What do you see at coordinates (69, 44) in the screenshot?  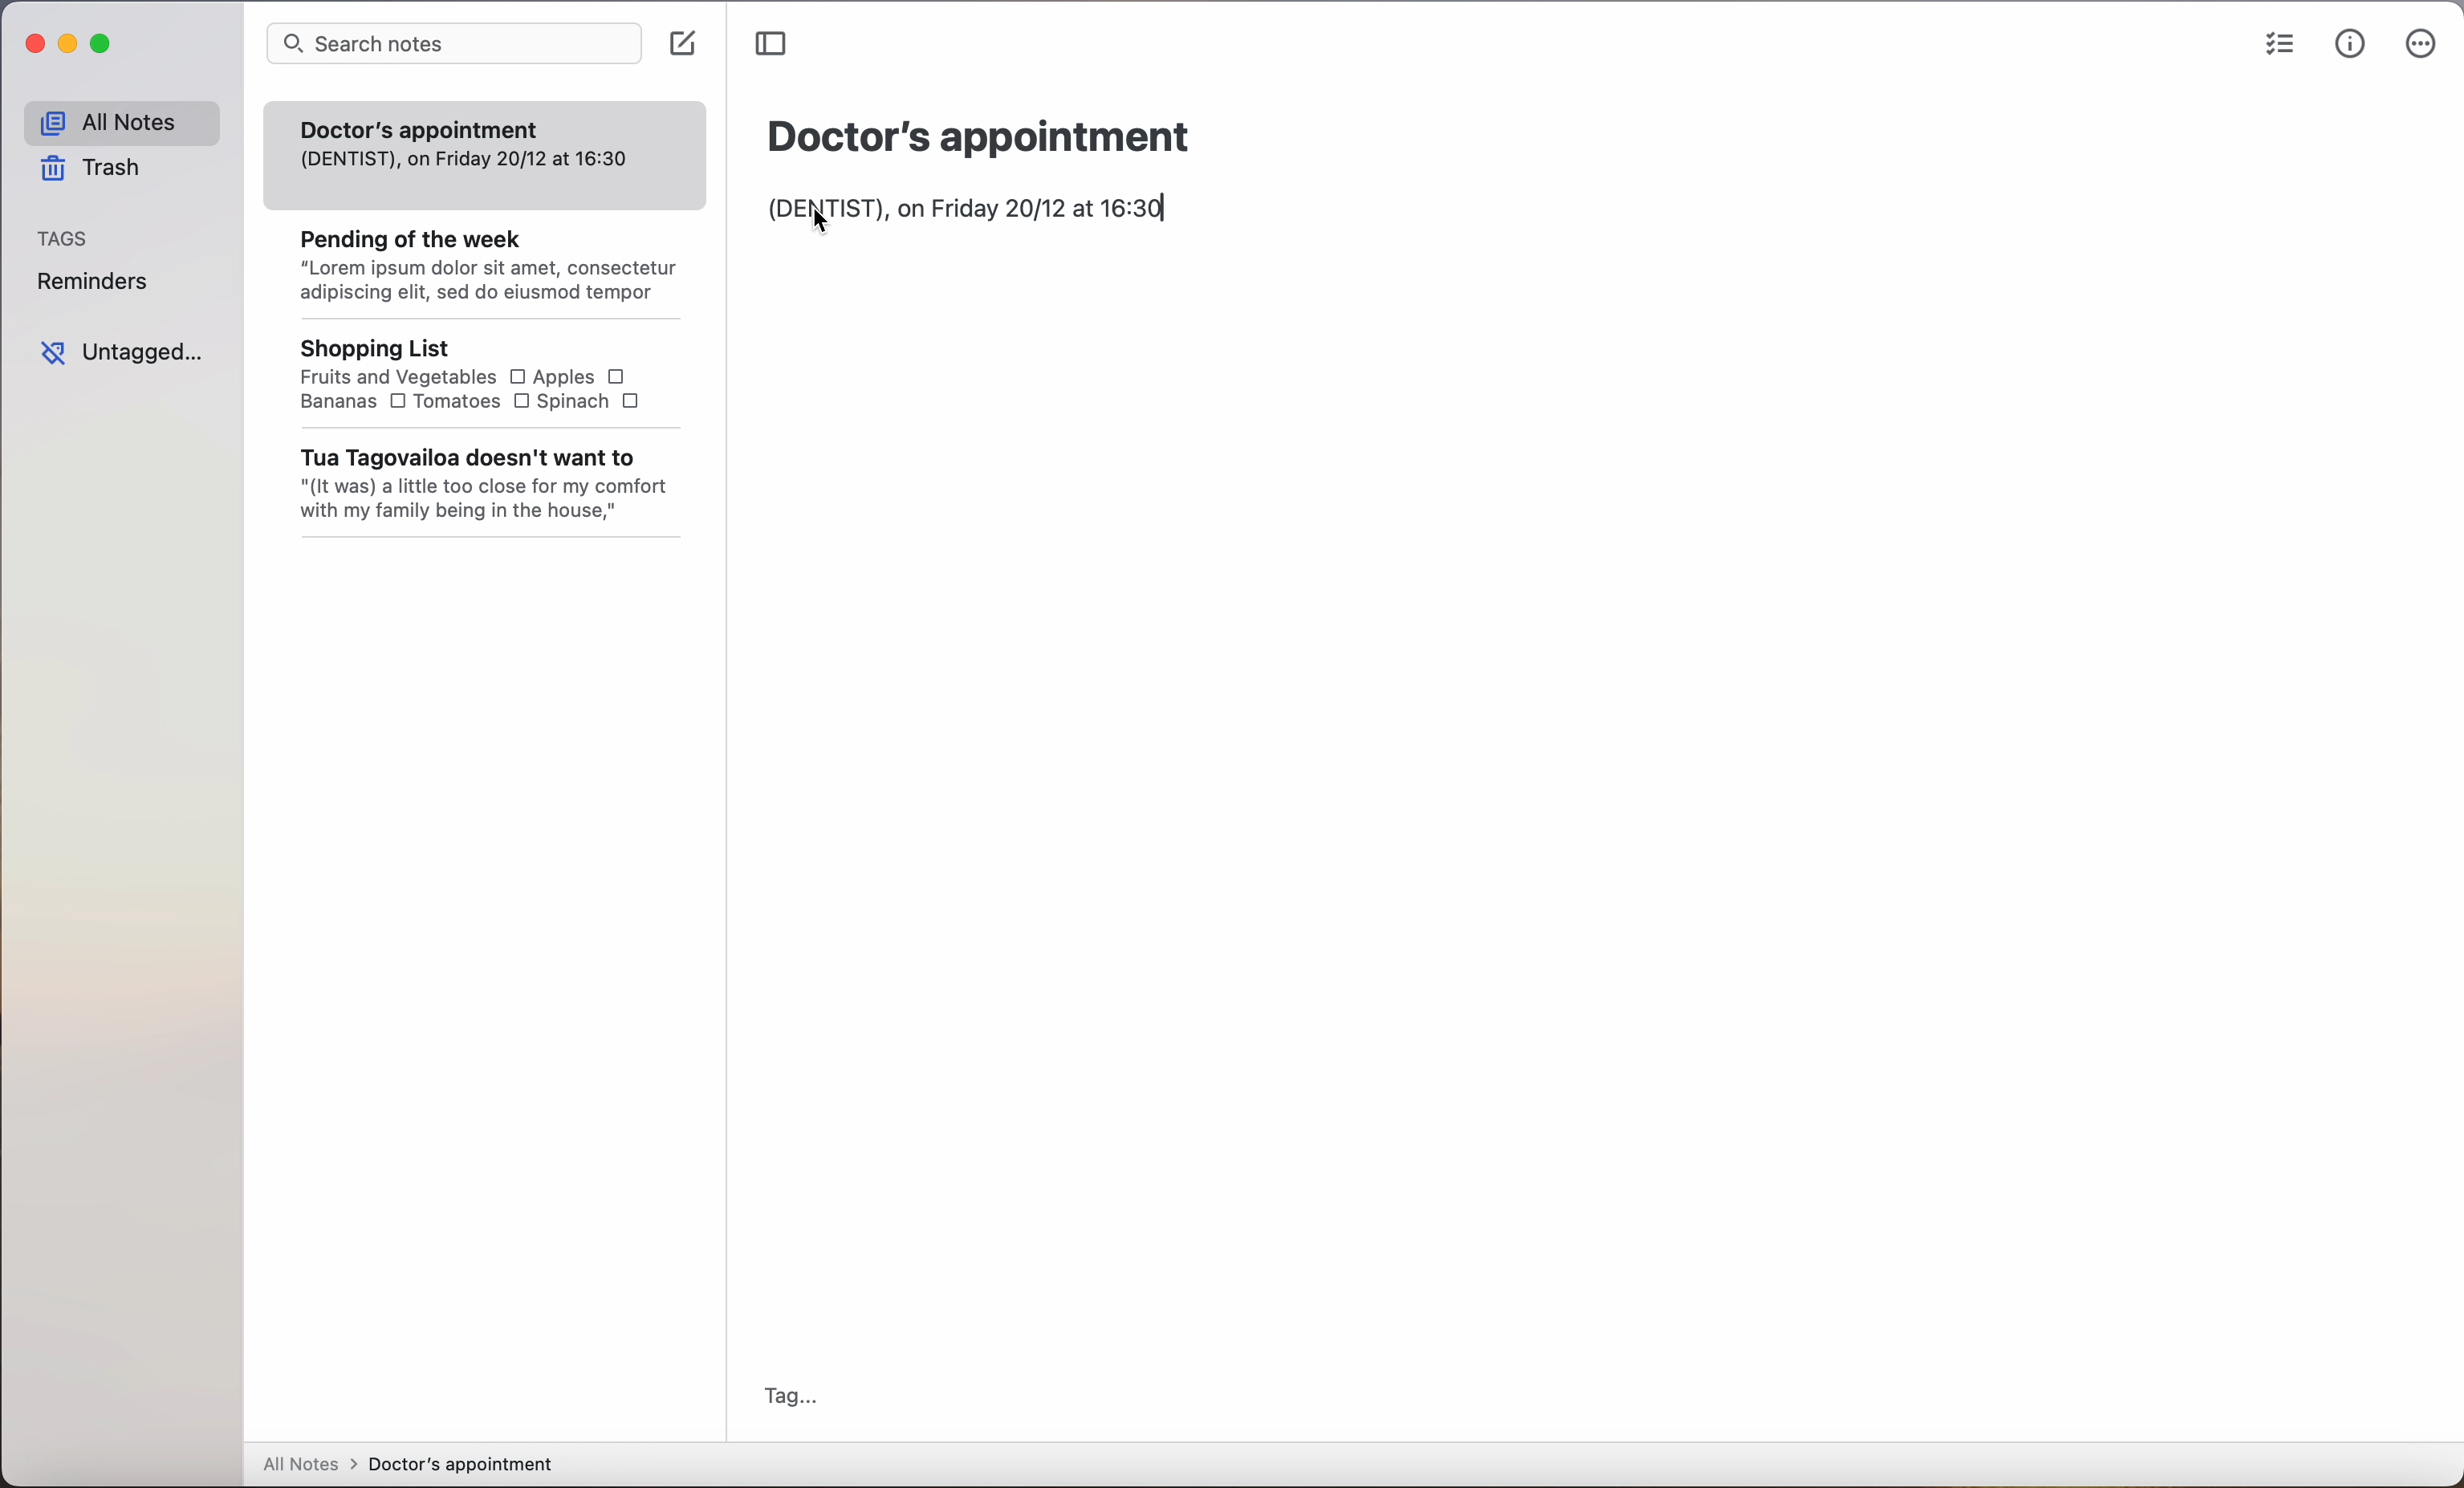 I see `minimize` at bounding box center [69, 44].